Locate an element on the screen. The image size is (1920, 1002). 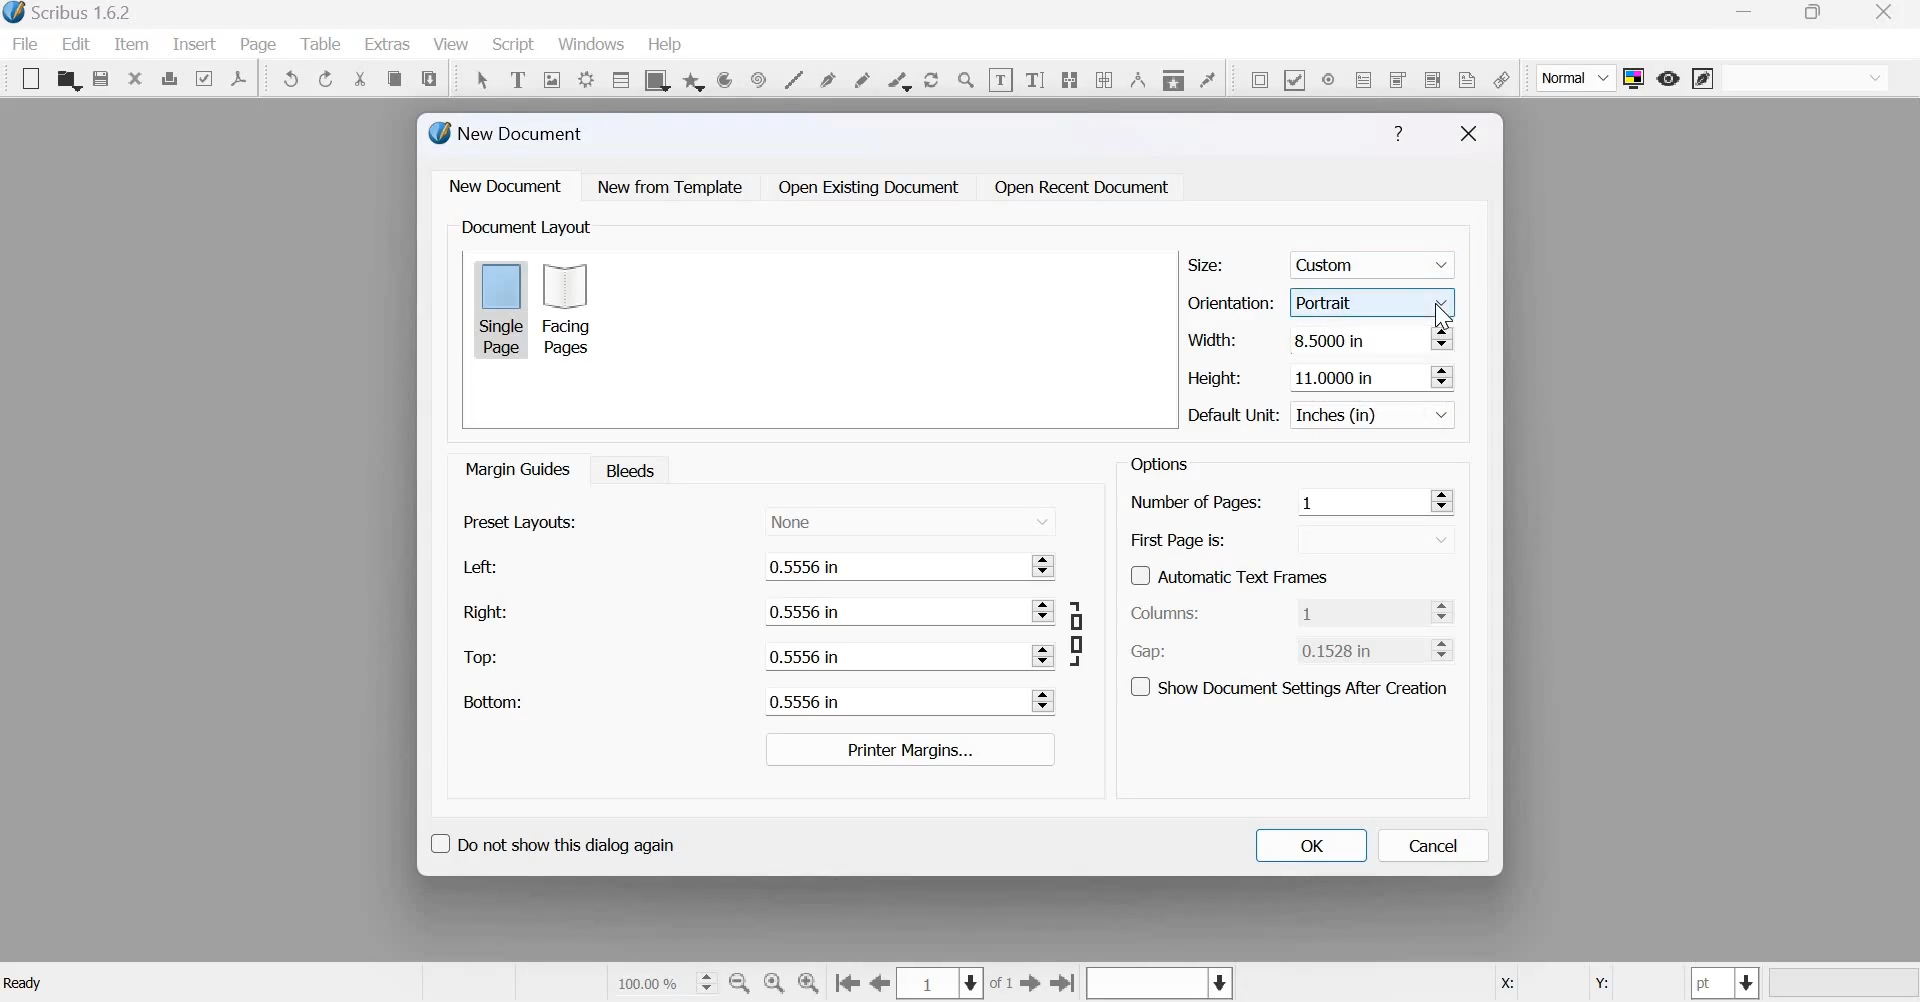
Gap: is located at coordinates (1149, 652).